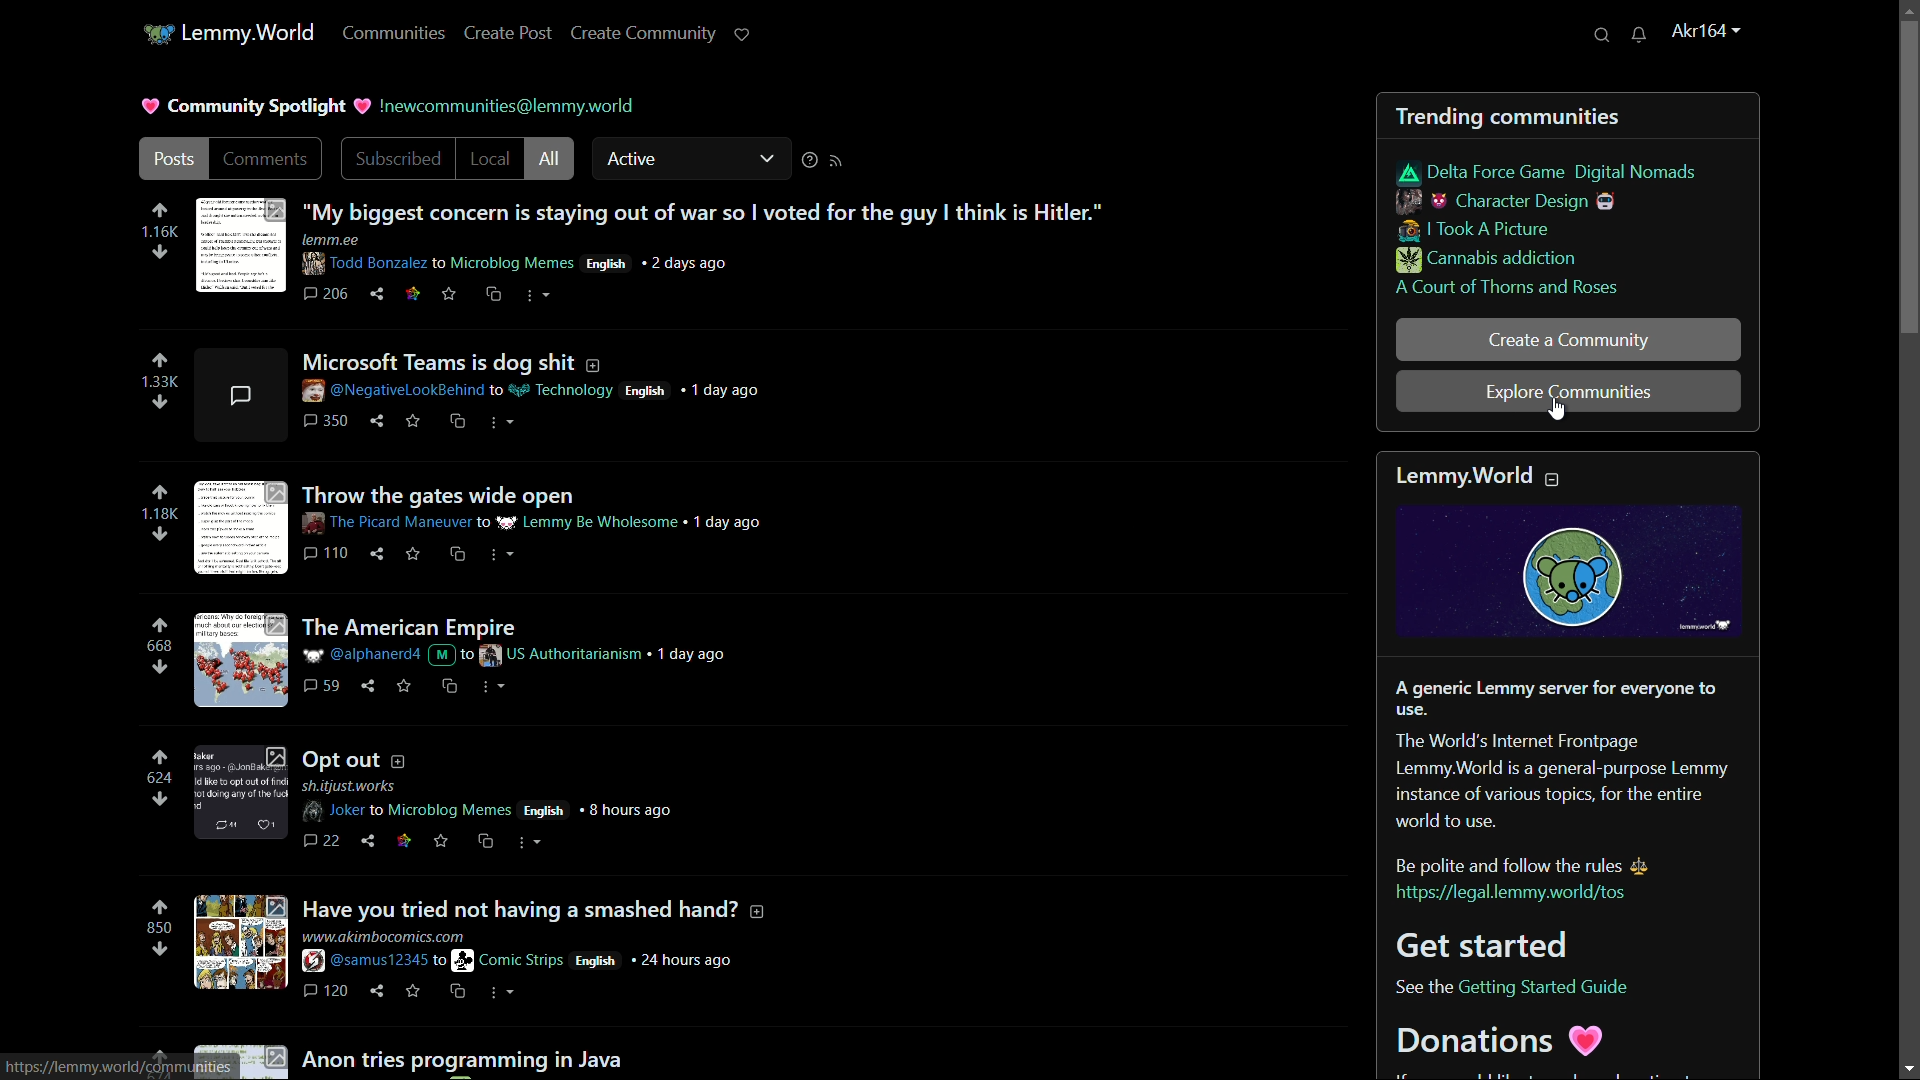 This screenshot has height=1080, width=1920. I want to click on active, so click(691, 160).